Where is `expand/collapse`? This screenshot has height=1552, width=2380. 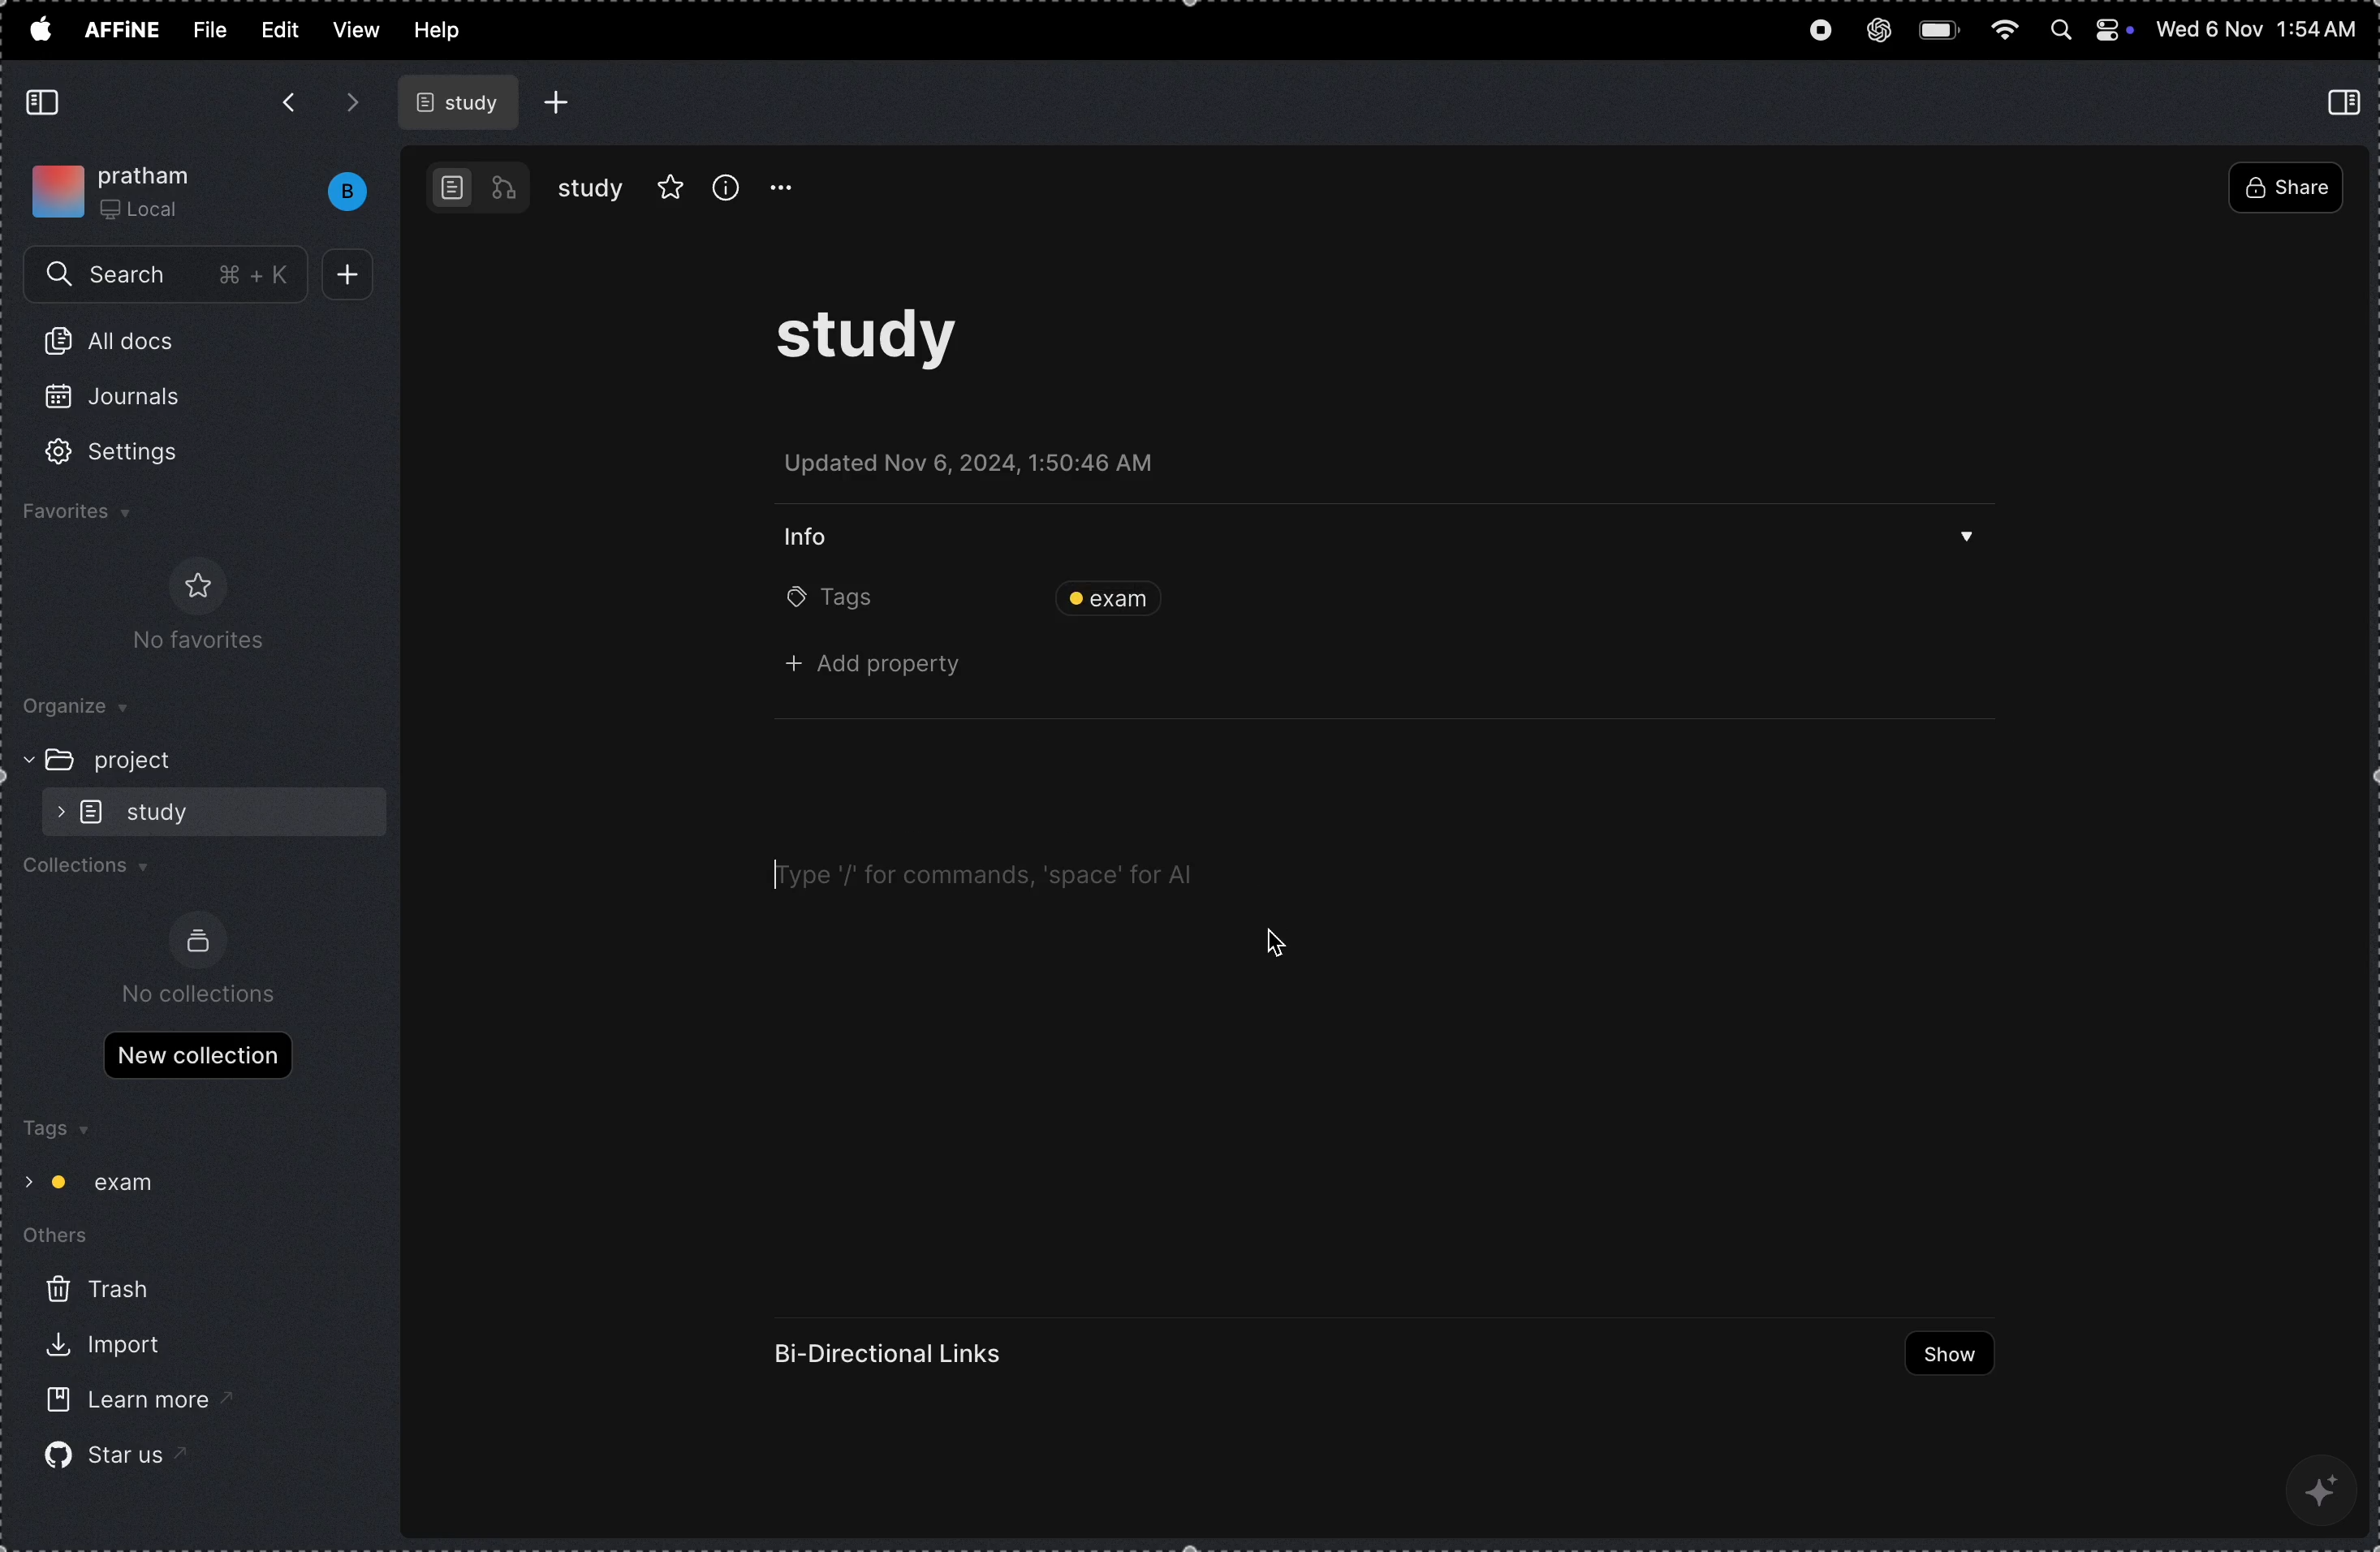 expand/collapse is located at coordinates (24, 1178).